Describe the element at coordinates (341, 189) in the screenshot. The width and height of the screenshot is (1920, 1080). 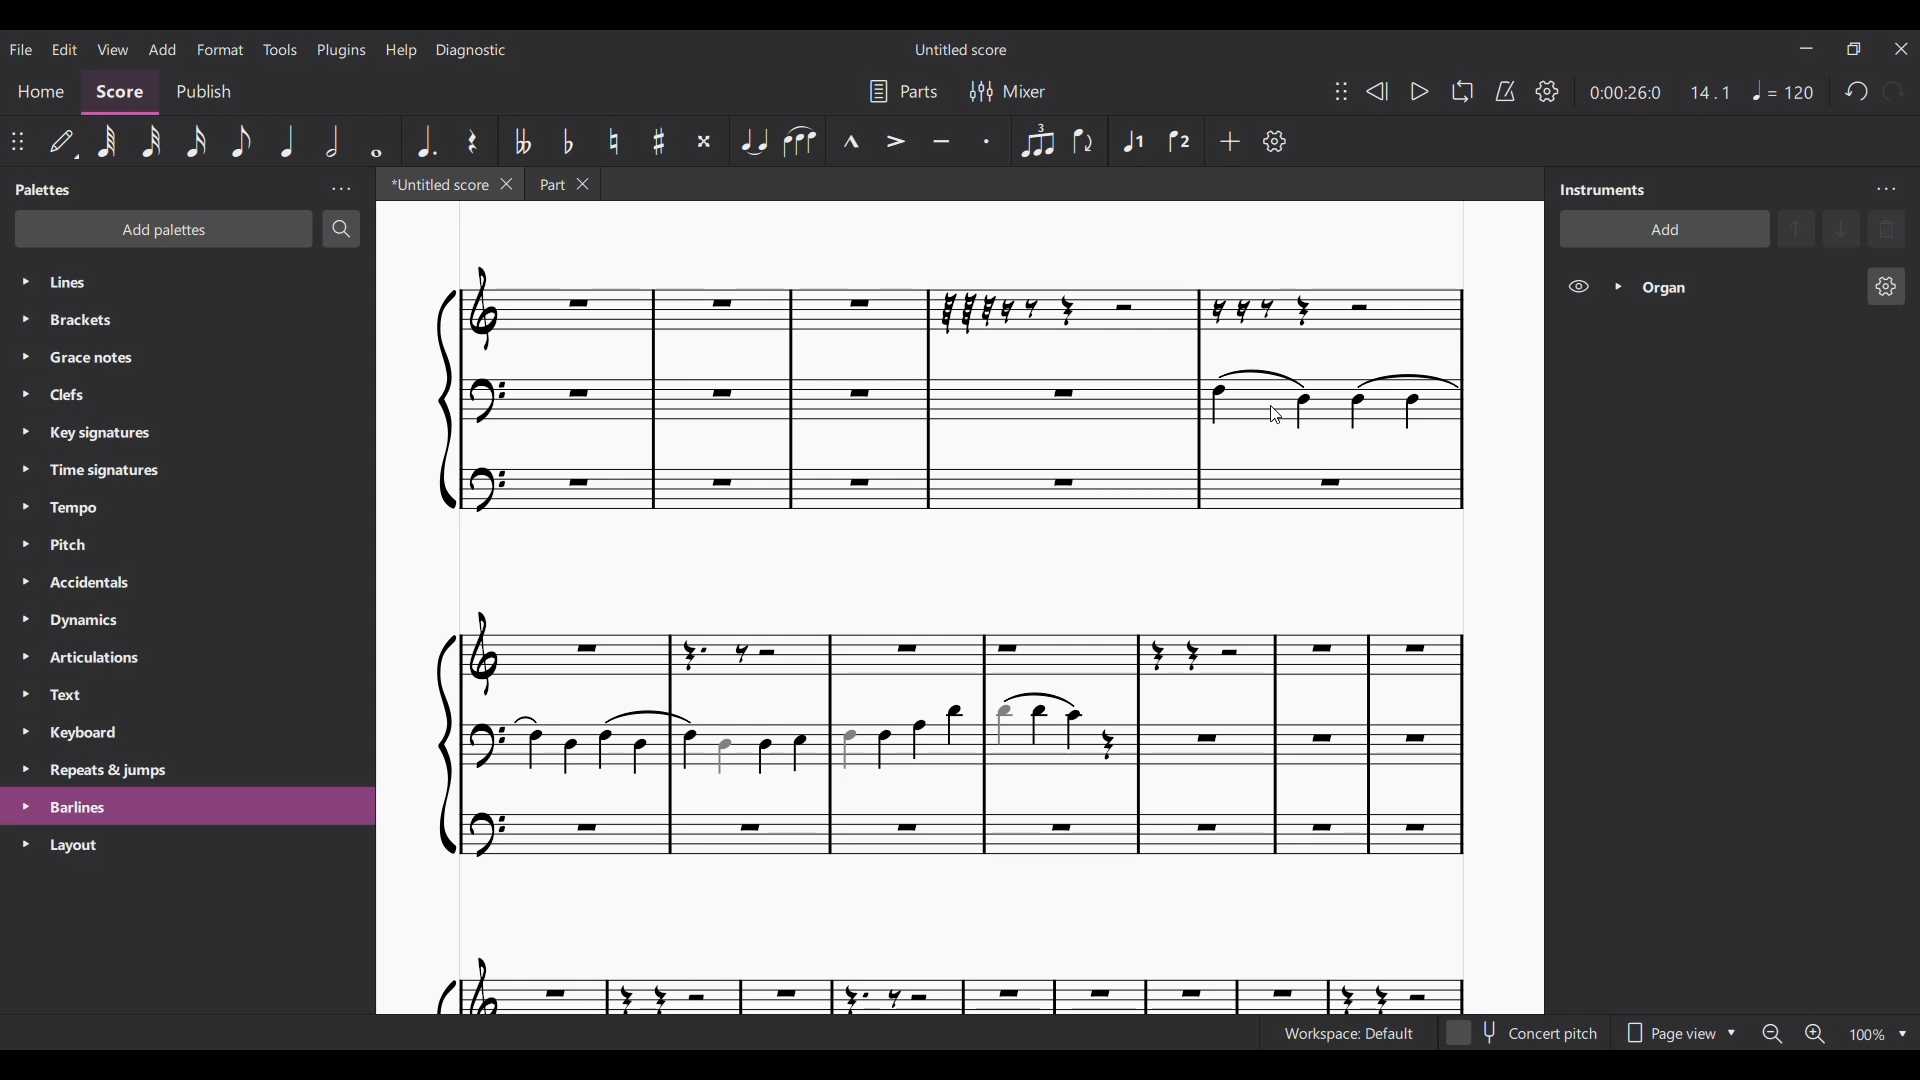
I see `Palette panel settings` at that location.